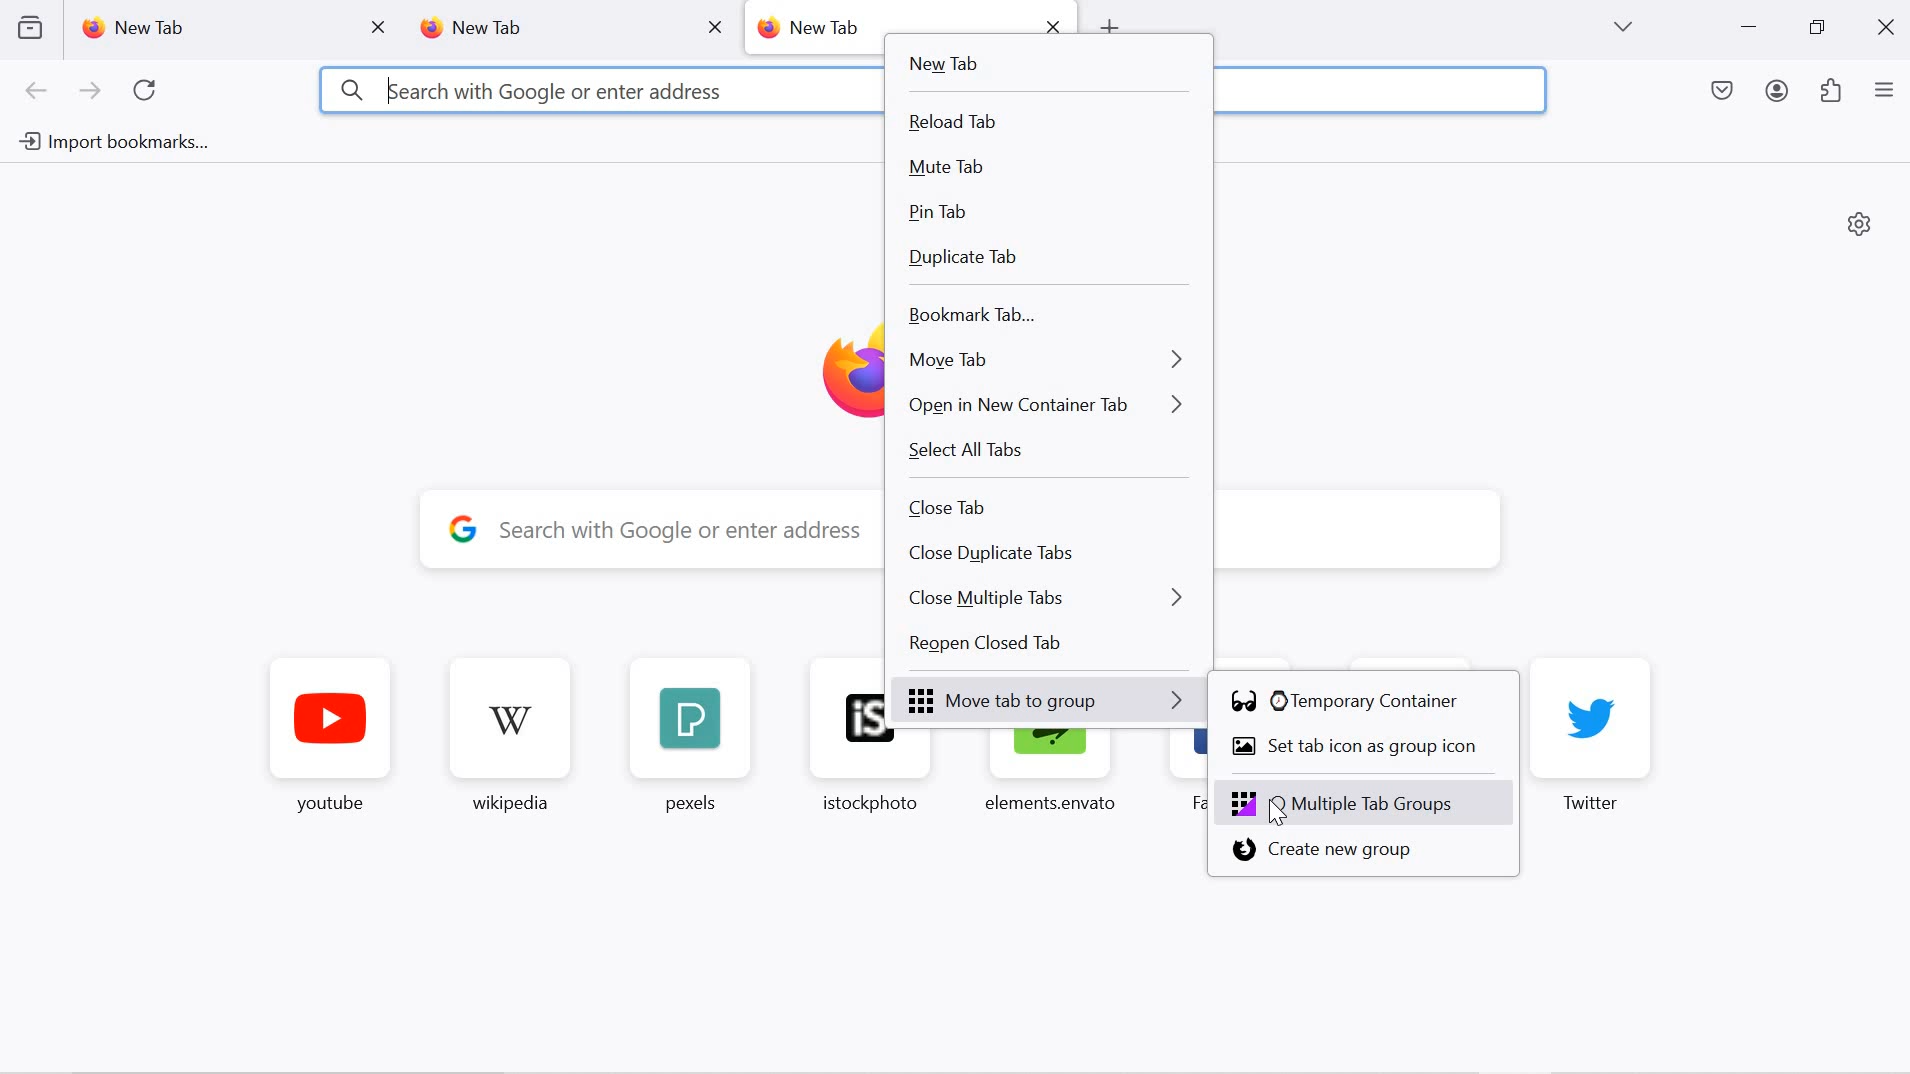 The width and height of the screenshot is (1910, 1074). Describe the element at coordinates (1109, 23) in the screenshot. I see `open new tab` at that location.